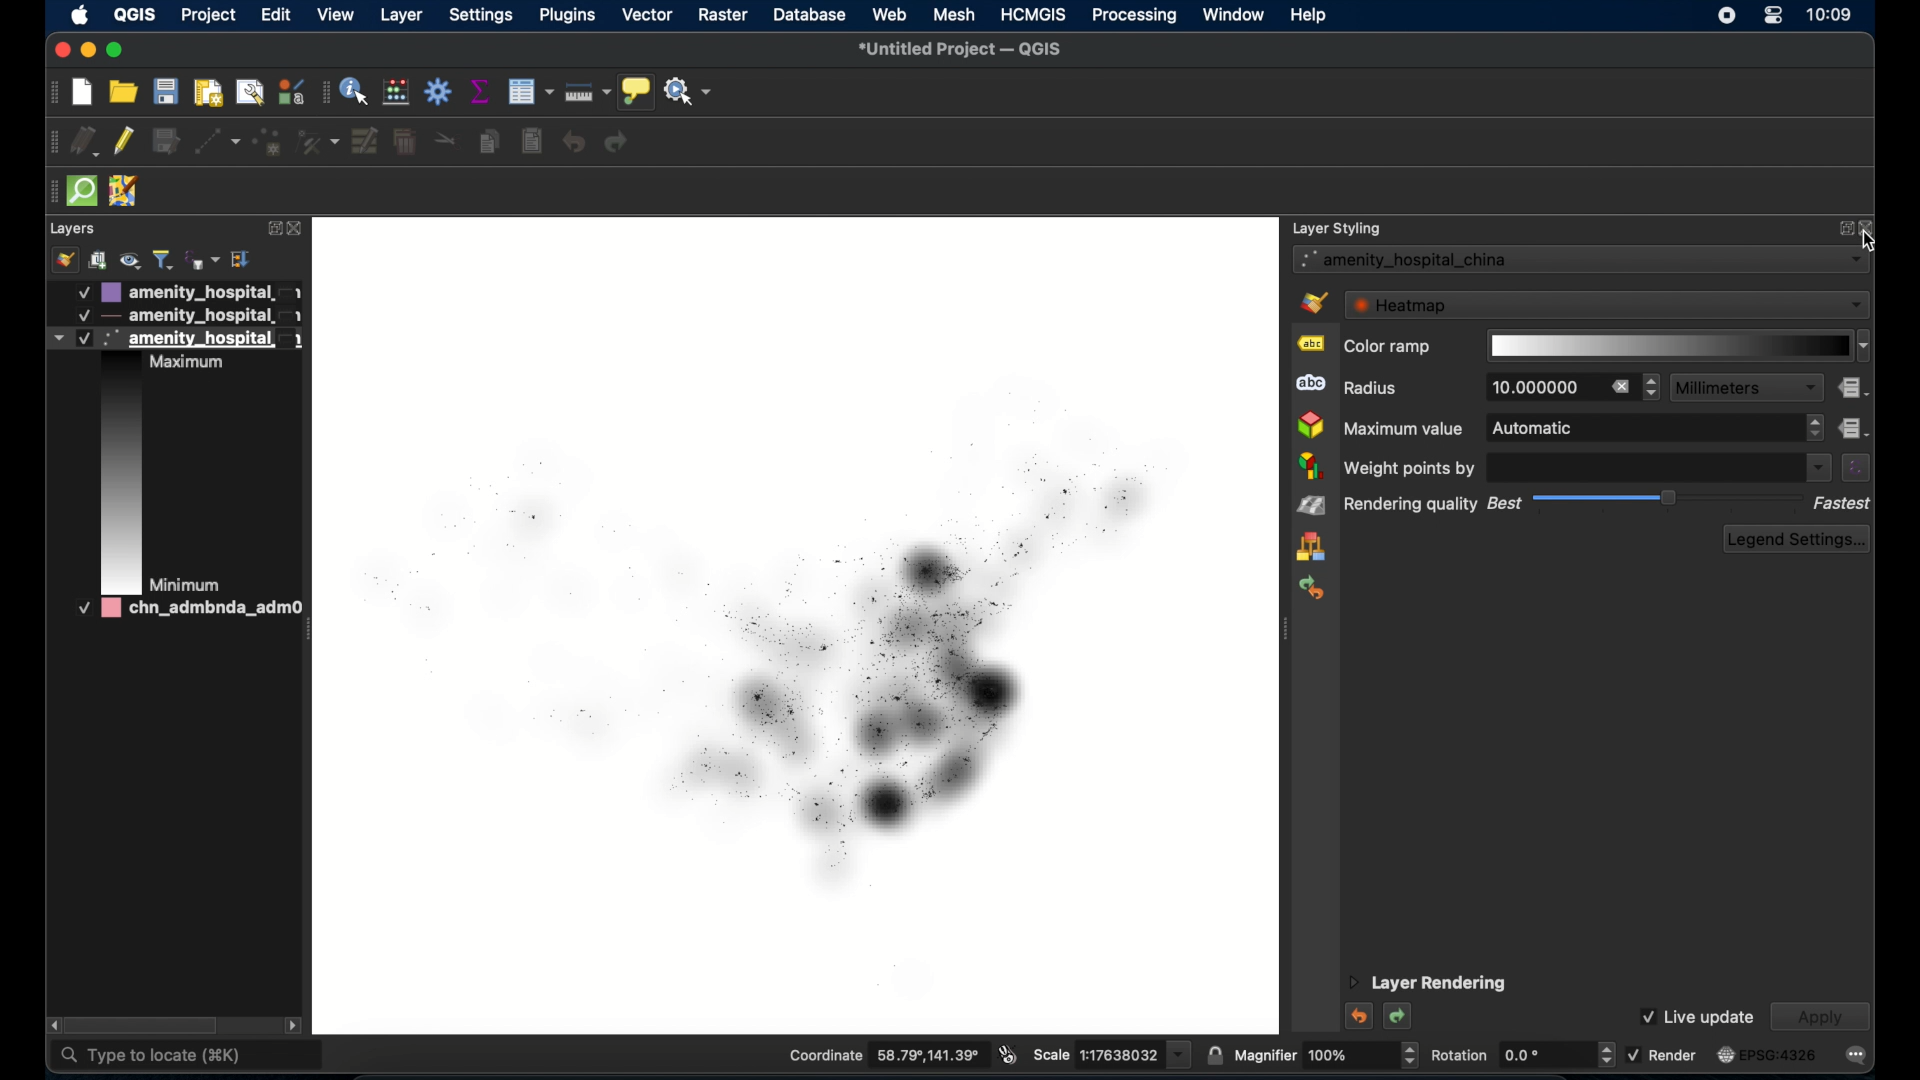 The height and width of the screenshot is (1080, 1920). Describe the element at coordinates (207, 17) in the screenshot. I see `project` at that location.